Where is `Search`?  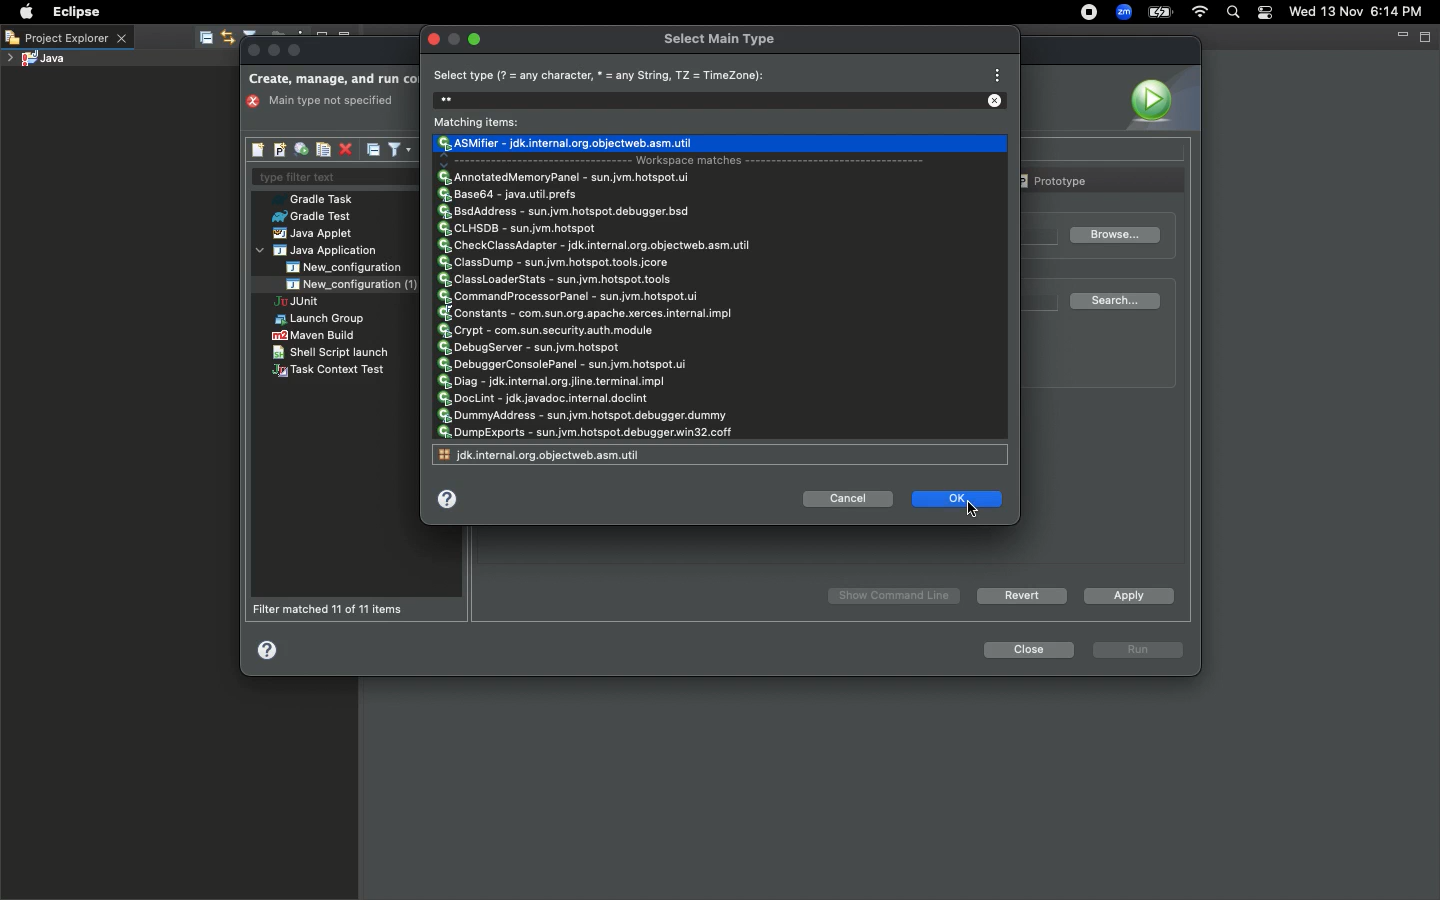
Search is located at coordinates (1232, 14).